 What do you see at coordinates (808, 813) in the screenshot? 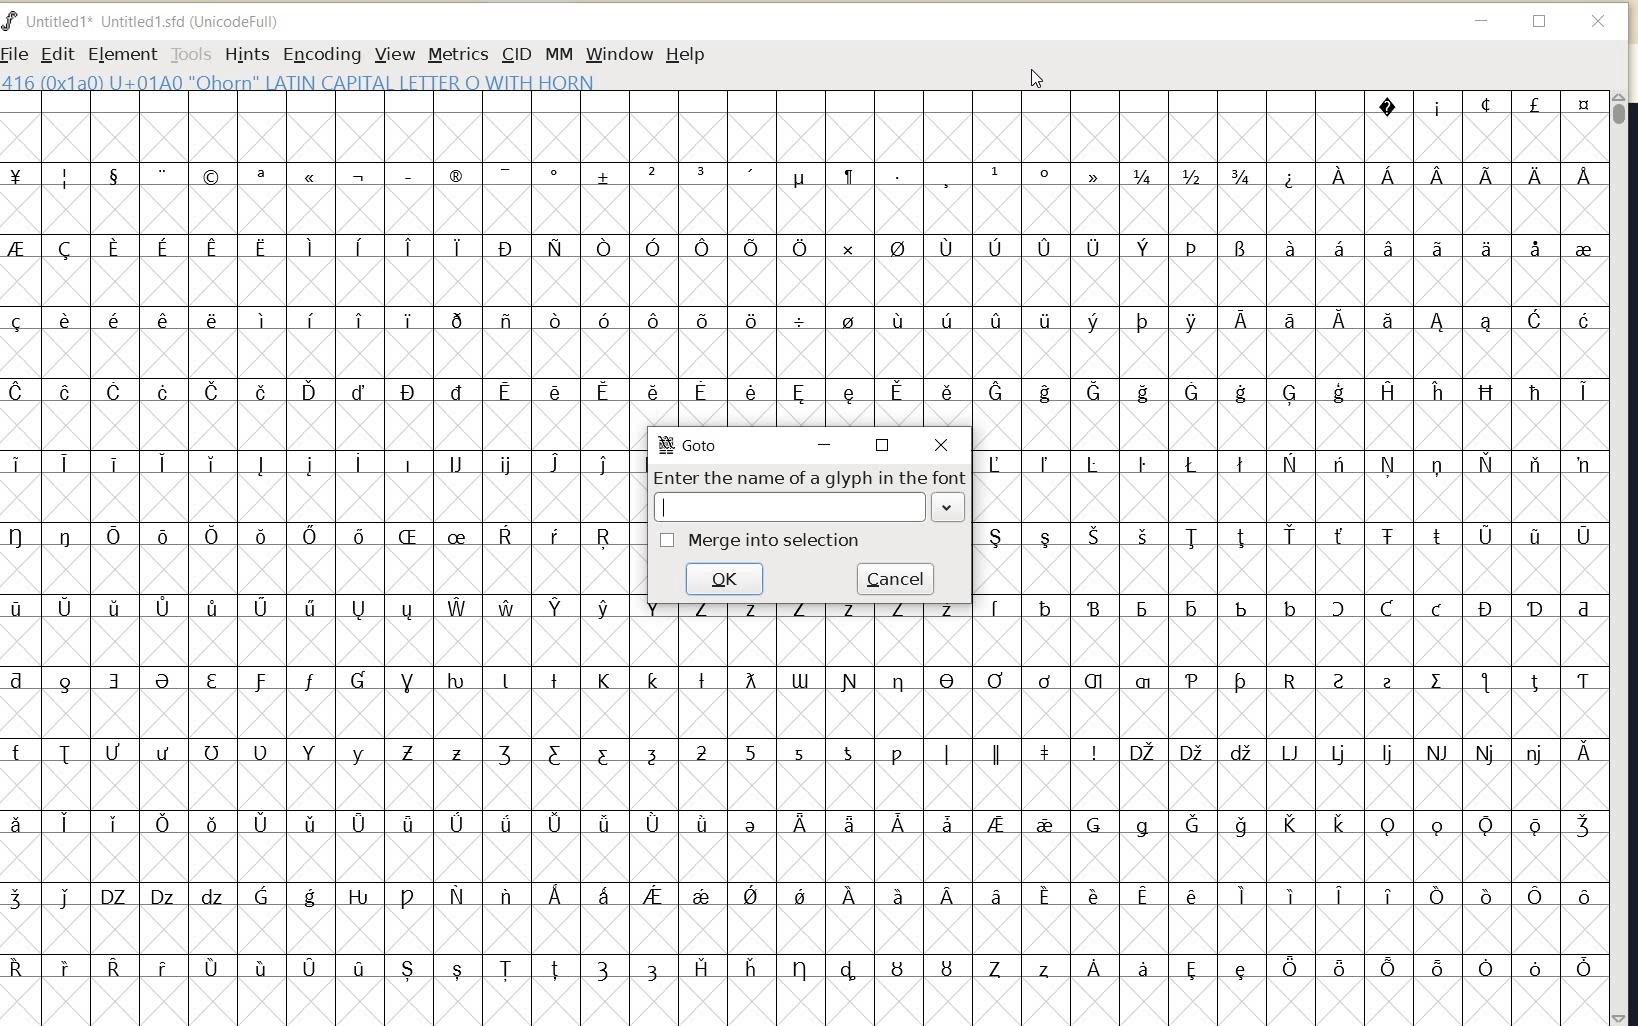
I see `glyph characters & numbers` at bounding box center [808, 813].